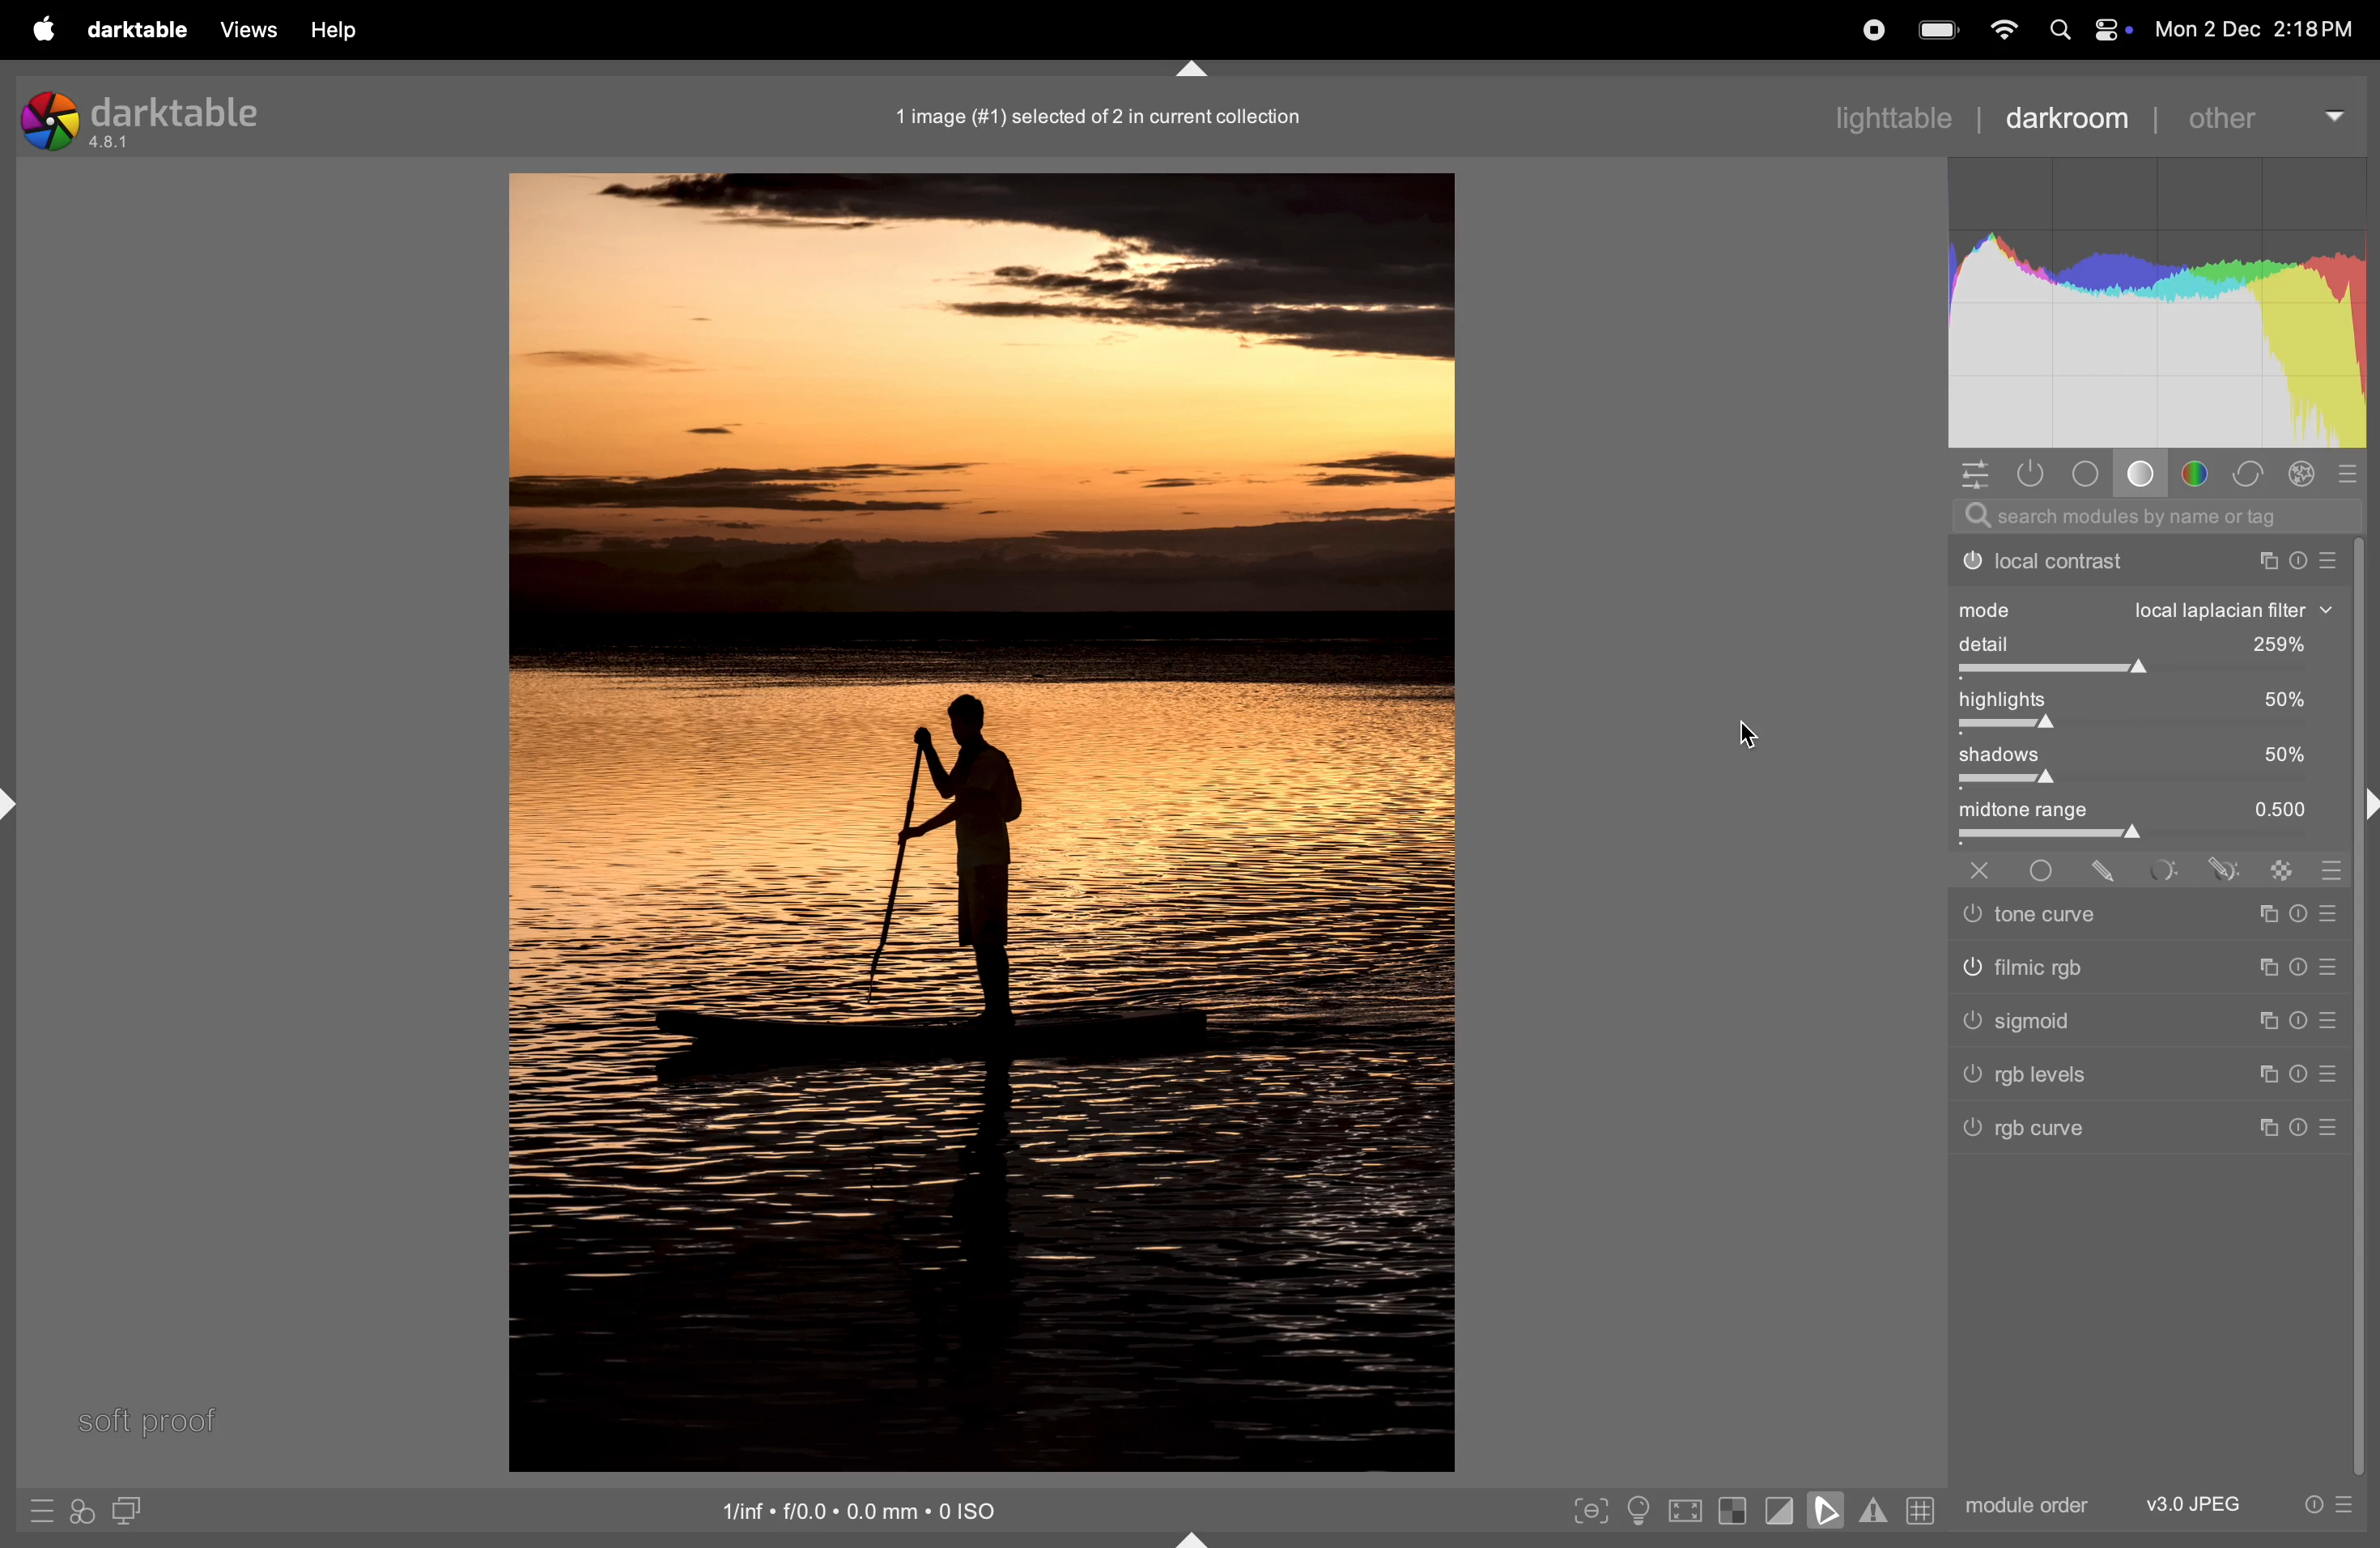 The width and height of the screenshot is (2380, 1548). What do you see at coordinates (2328, 1131) in the screenshot?
I see `` at bounding box center [2328, 1131].